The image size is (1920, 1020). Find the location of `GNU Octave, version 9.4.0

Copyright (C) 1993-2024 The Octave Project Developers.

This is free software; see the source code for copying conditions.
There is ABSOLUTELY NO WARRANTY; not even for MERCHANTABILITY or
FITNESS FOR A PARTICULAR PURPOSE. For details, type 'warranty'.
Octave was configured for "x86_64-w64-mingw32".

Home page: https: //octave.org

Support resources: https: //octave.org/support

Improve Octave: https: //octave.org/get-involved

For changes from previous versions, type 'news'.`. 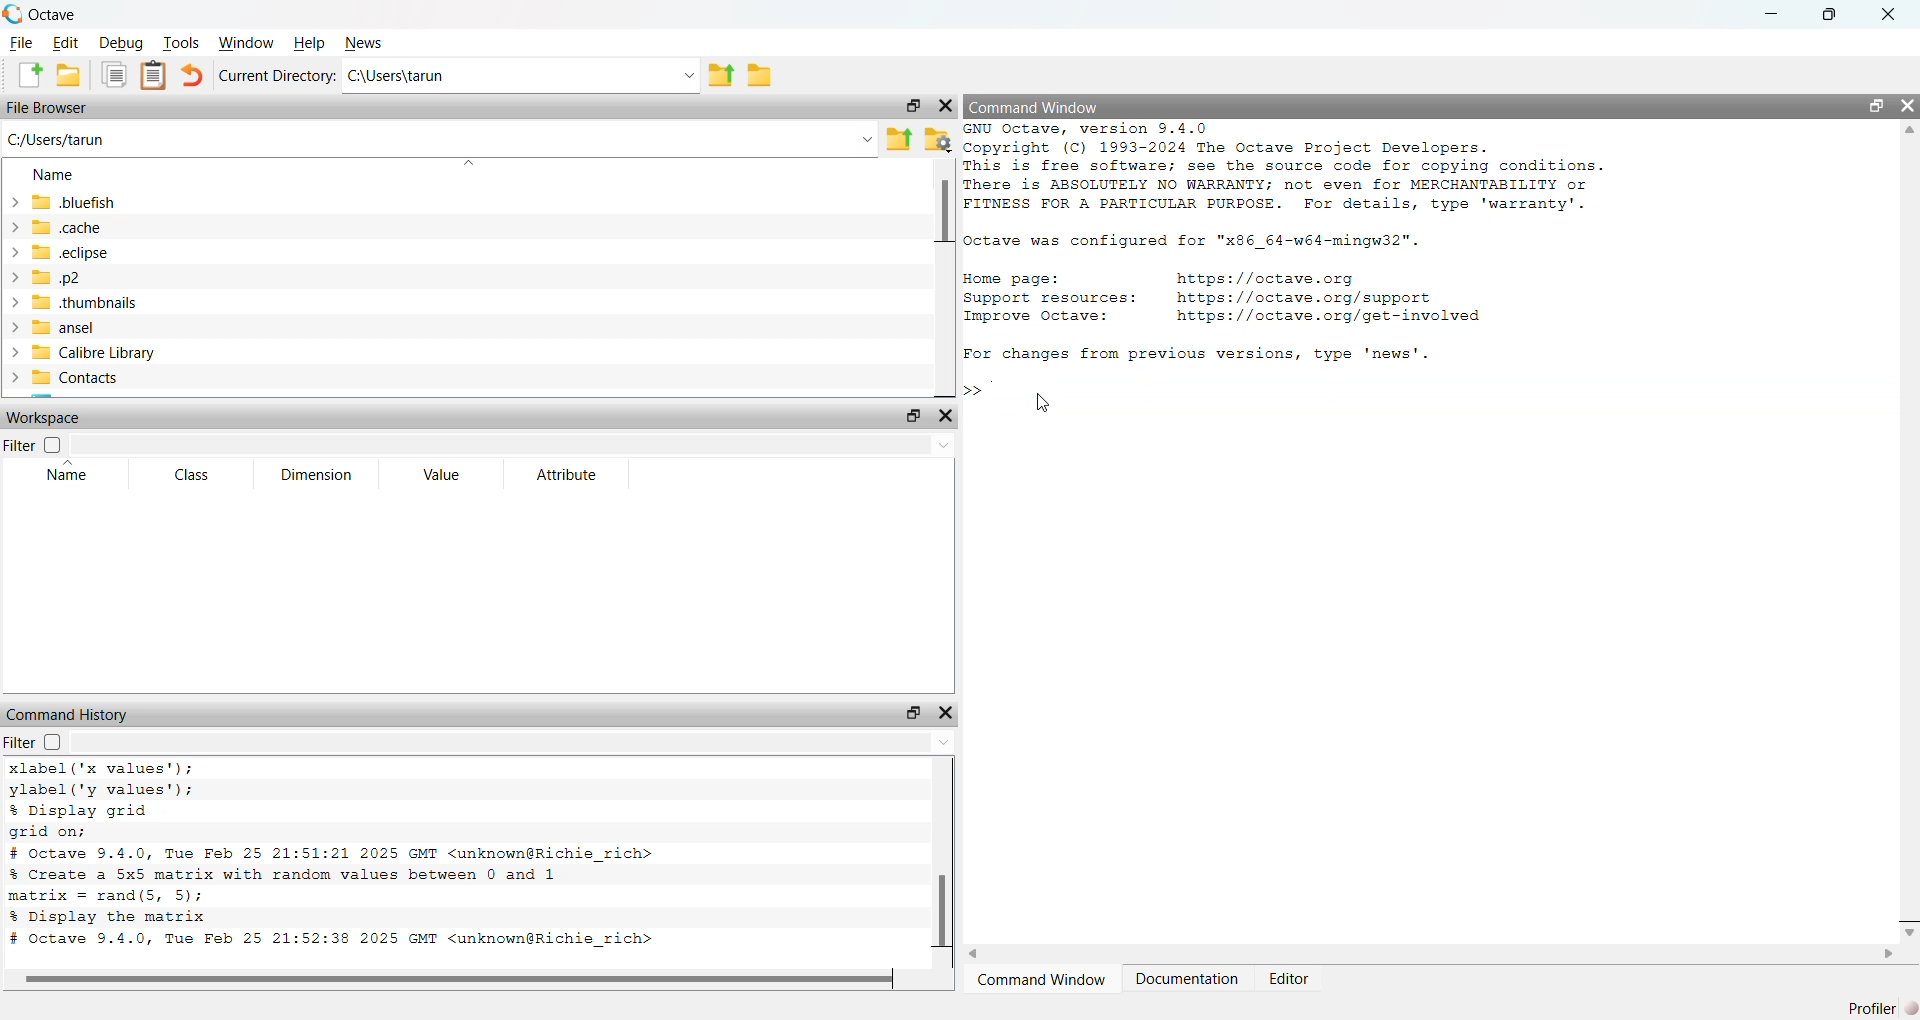

GNU Octave, version 9.4.0

Copyright (C) 1993-2024 The Octave Project Developers.

This is free software; see the source code for copying conditions.
There is ABSOLUTELY NO WARRANTY; not even for MERCHANTABILITY or
FITNESS FOR A PARTICULAR PURPOSE. For details, type 'warranty'.
Octave was configured for "x86_64-w64-mingw32".

Home page: https: //octave.org

Support resources: https: //octave.org/support

Improve Octave: https: //octave.org/get-involved

For changes from previous versions, type 'news'. is located at coordinates (1294, 248).